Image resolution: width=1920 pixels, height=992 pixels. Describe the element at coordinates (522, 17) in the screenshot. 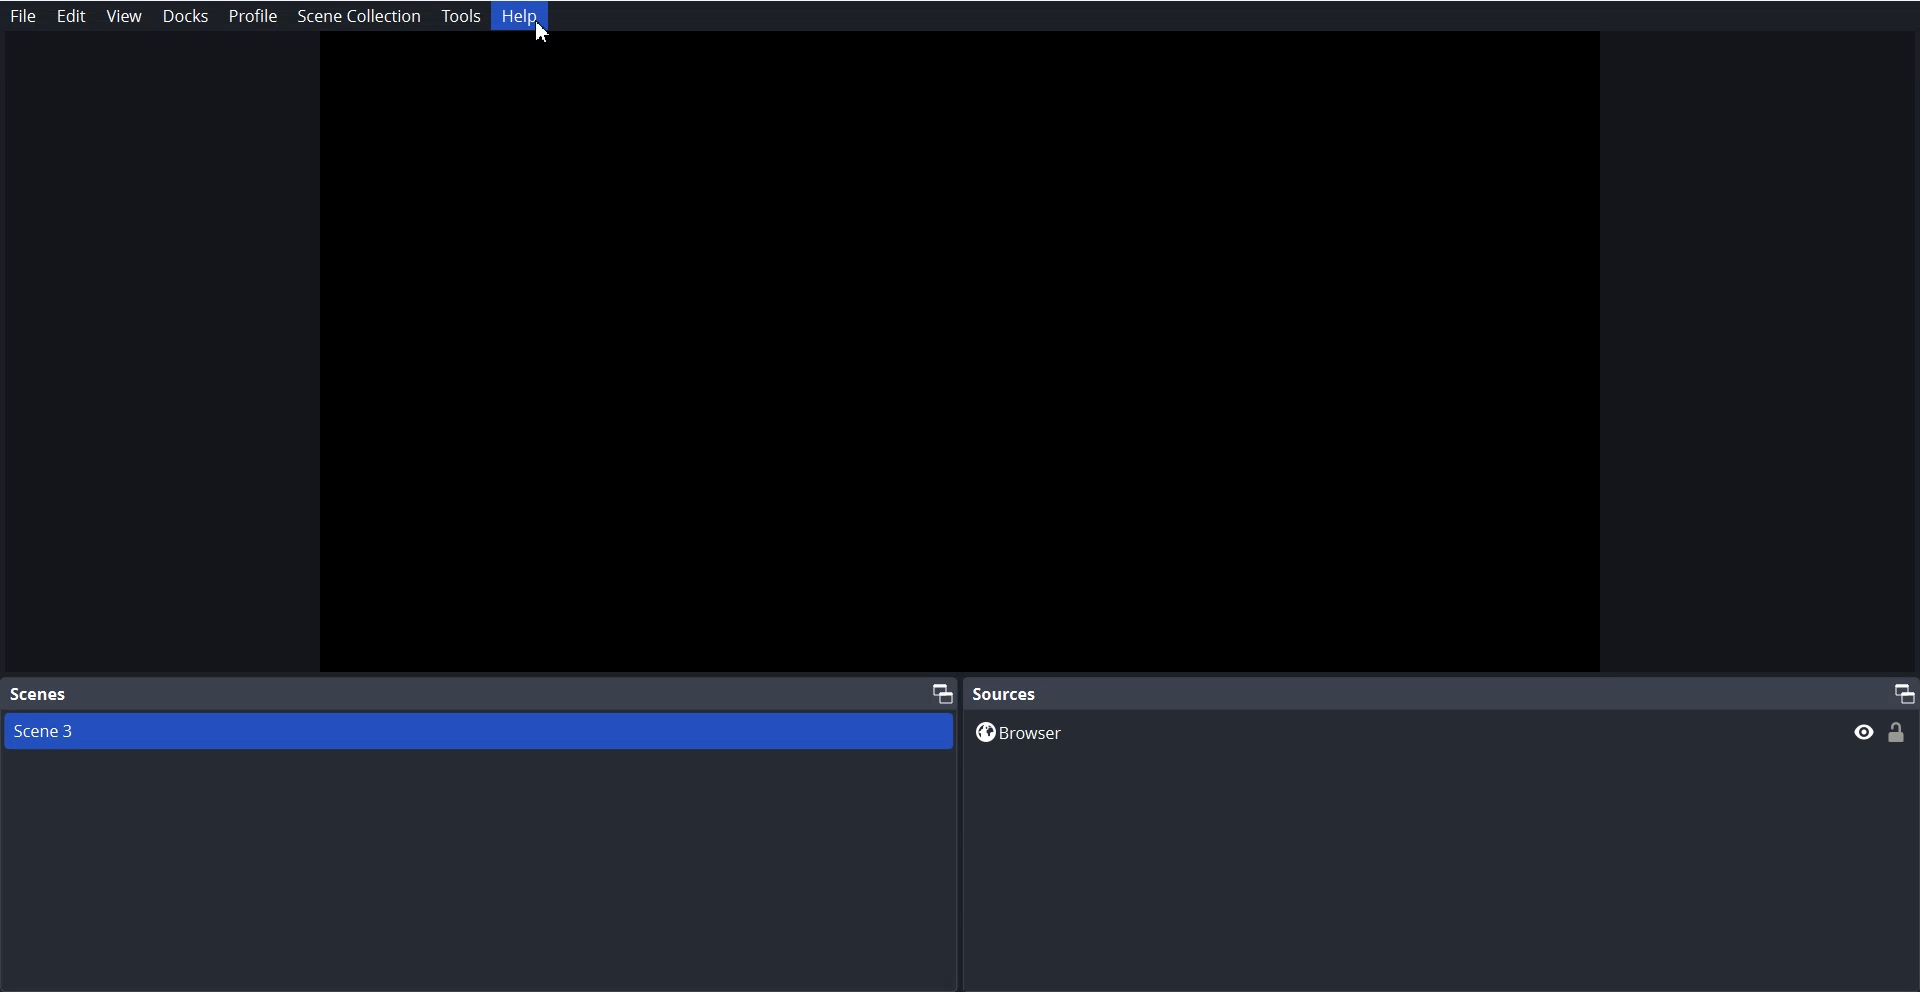

I see `Help` at that location.